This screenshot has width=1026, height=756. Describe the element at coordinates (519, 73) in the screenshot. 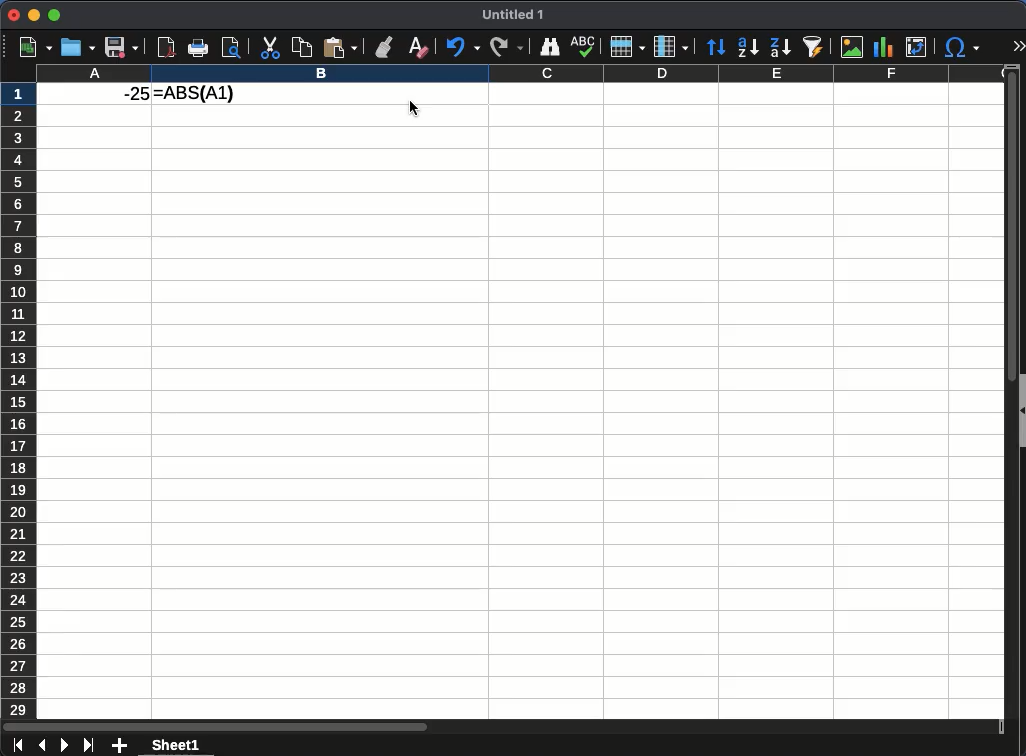

I see `column` at that location.